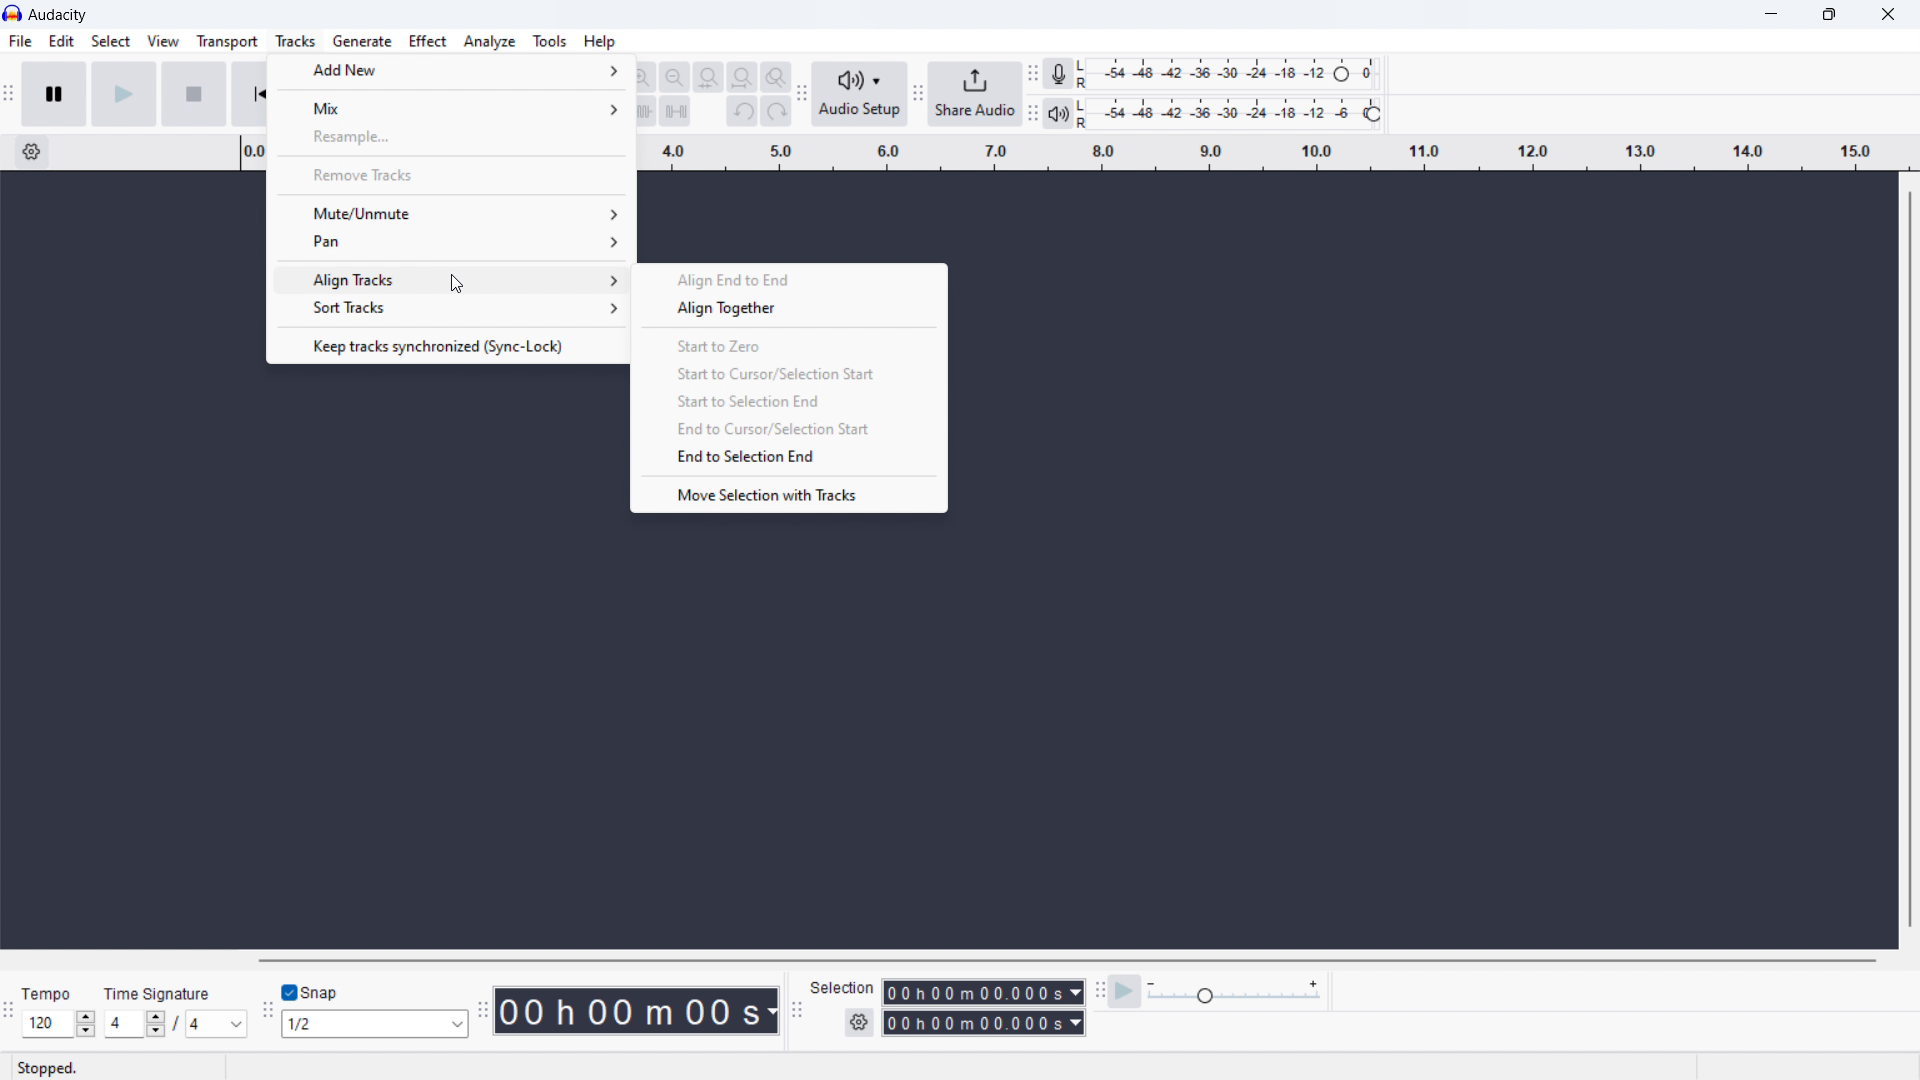  What do you see at coordinates (59, 1024) in the screenshot?
I see `adjust tempo` at bounding box center [59, 1024].